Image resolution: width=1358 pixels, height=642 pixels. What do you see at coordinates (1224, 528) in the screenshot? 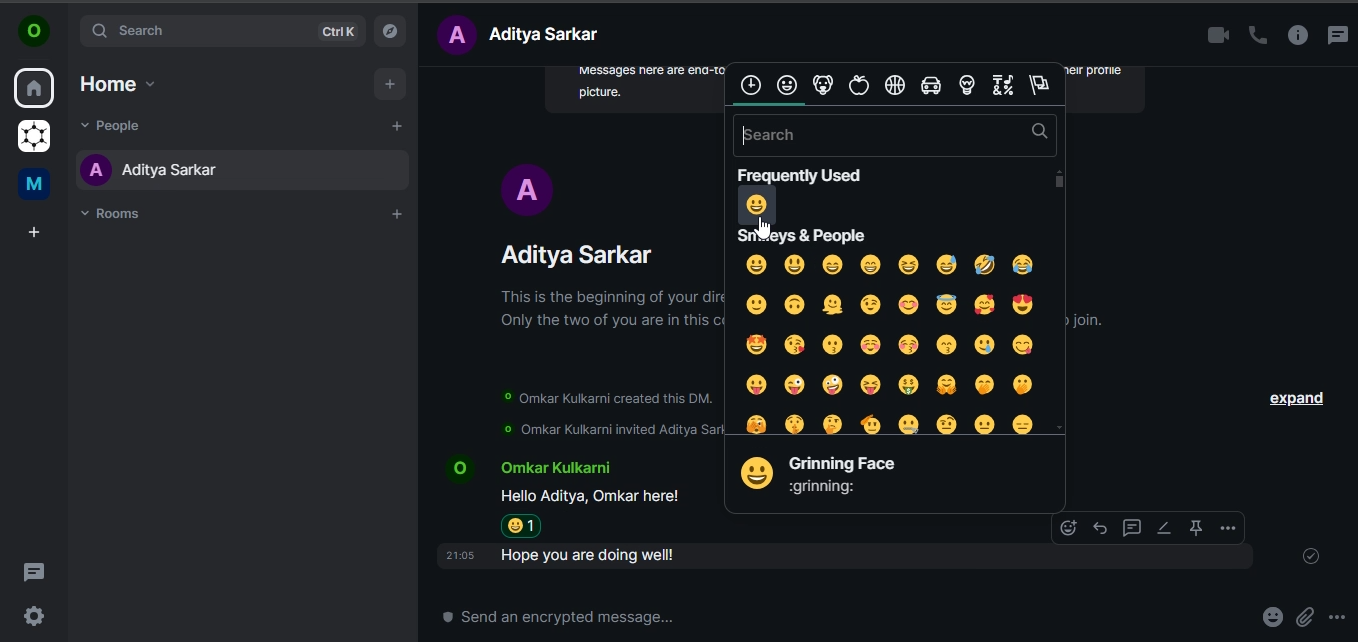
I see `options` at bounding box center [1224, 528].